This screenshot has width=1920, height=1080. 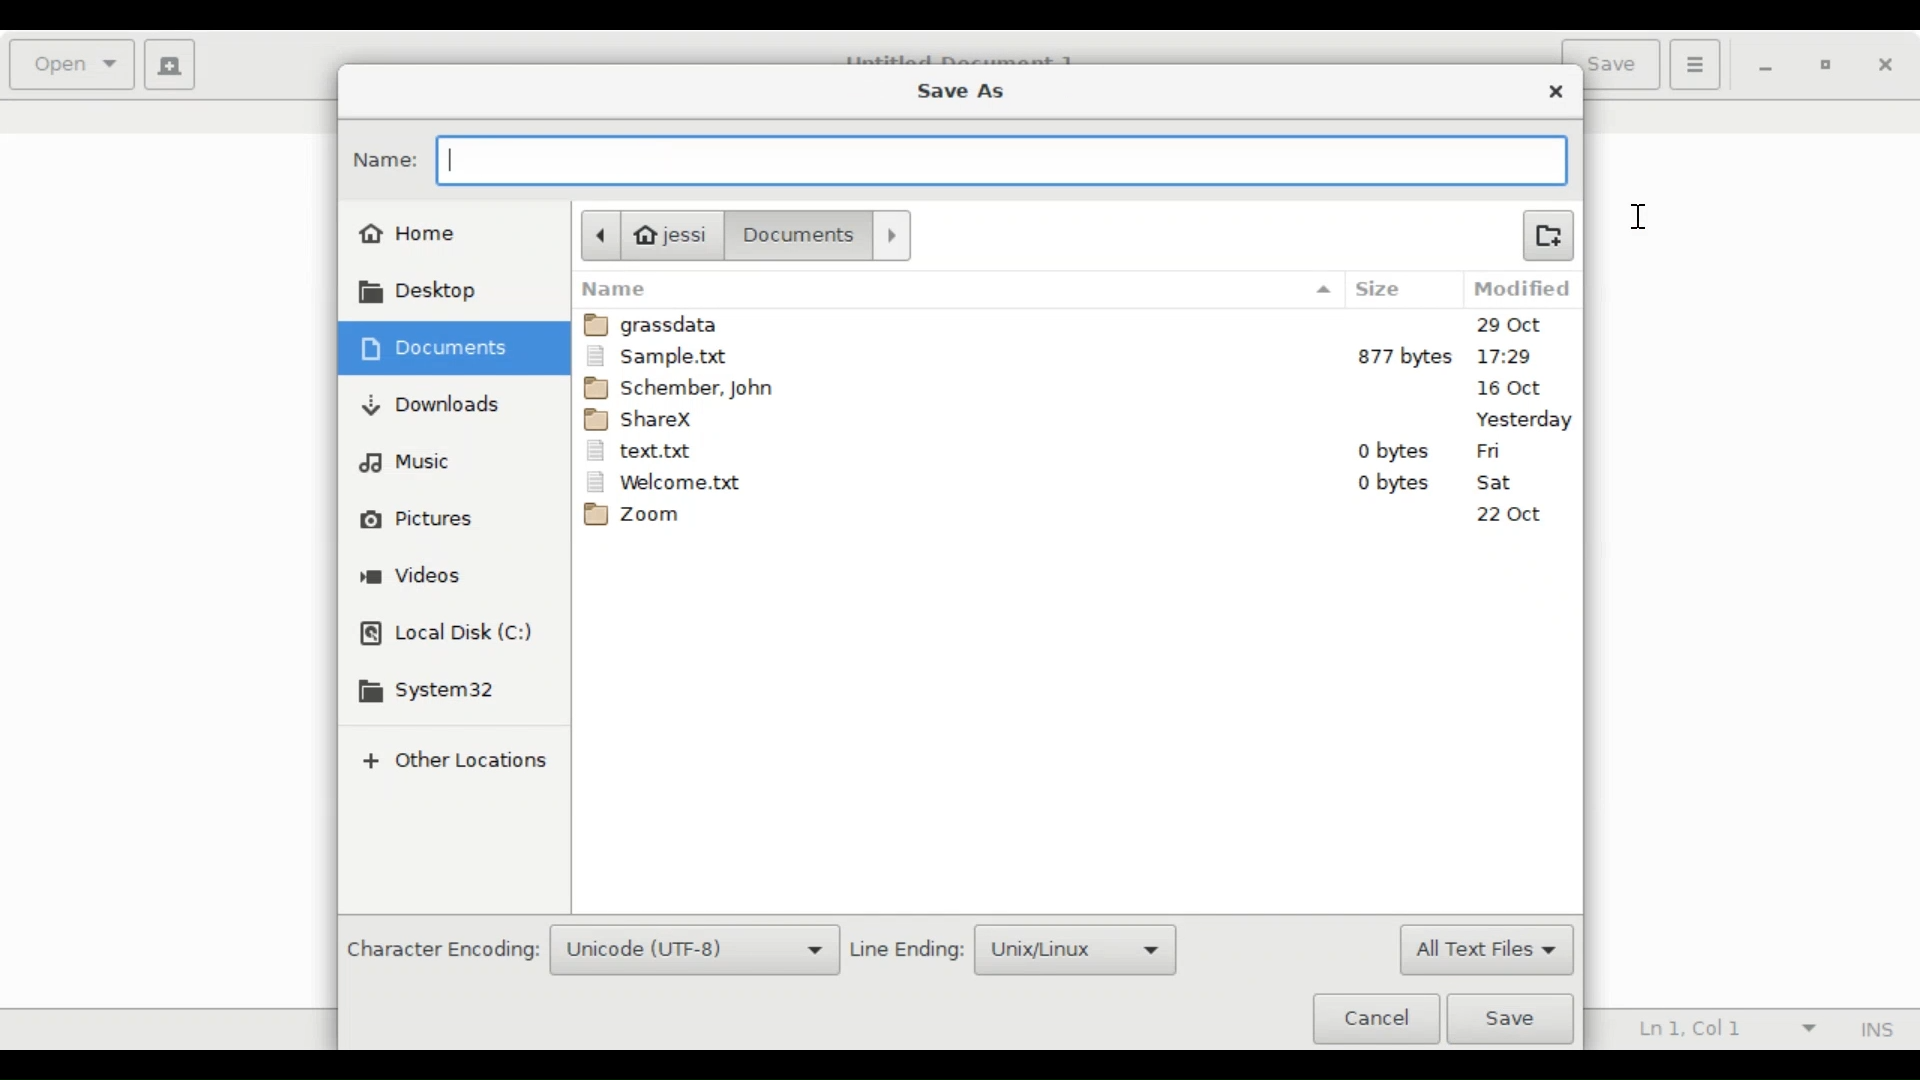 I want to click on Create new Folder, so click(x=1547, y=233).